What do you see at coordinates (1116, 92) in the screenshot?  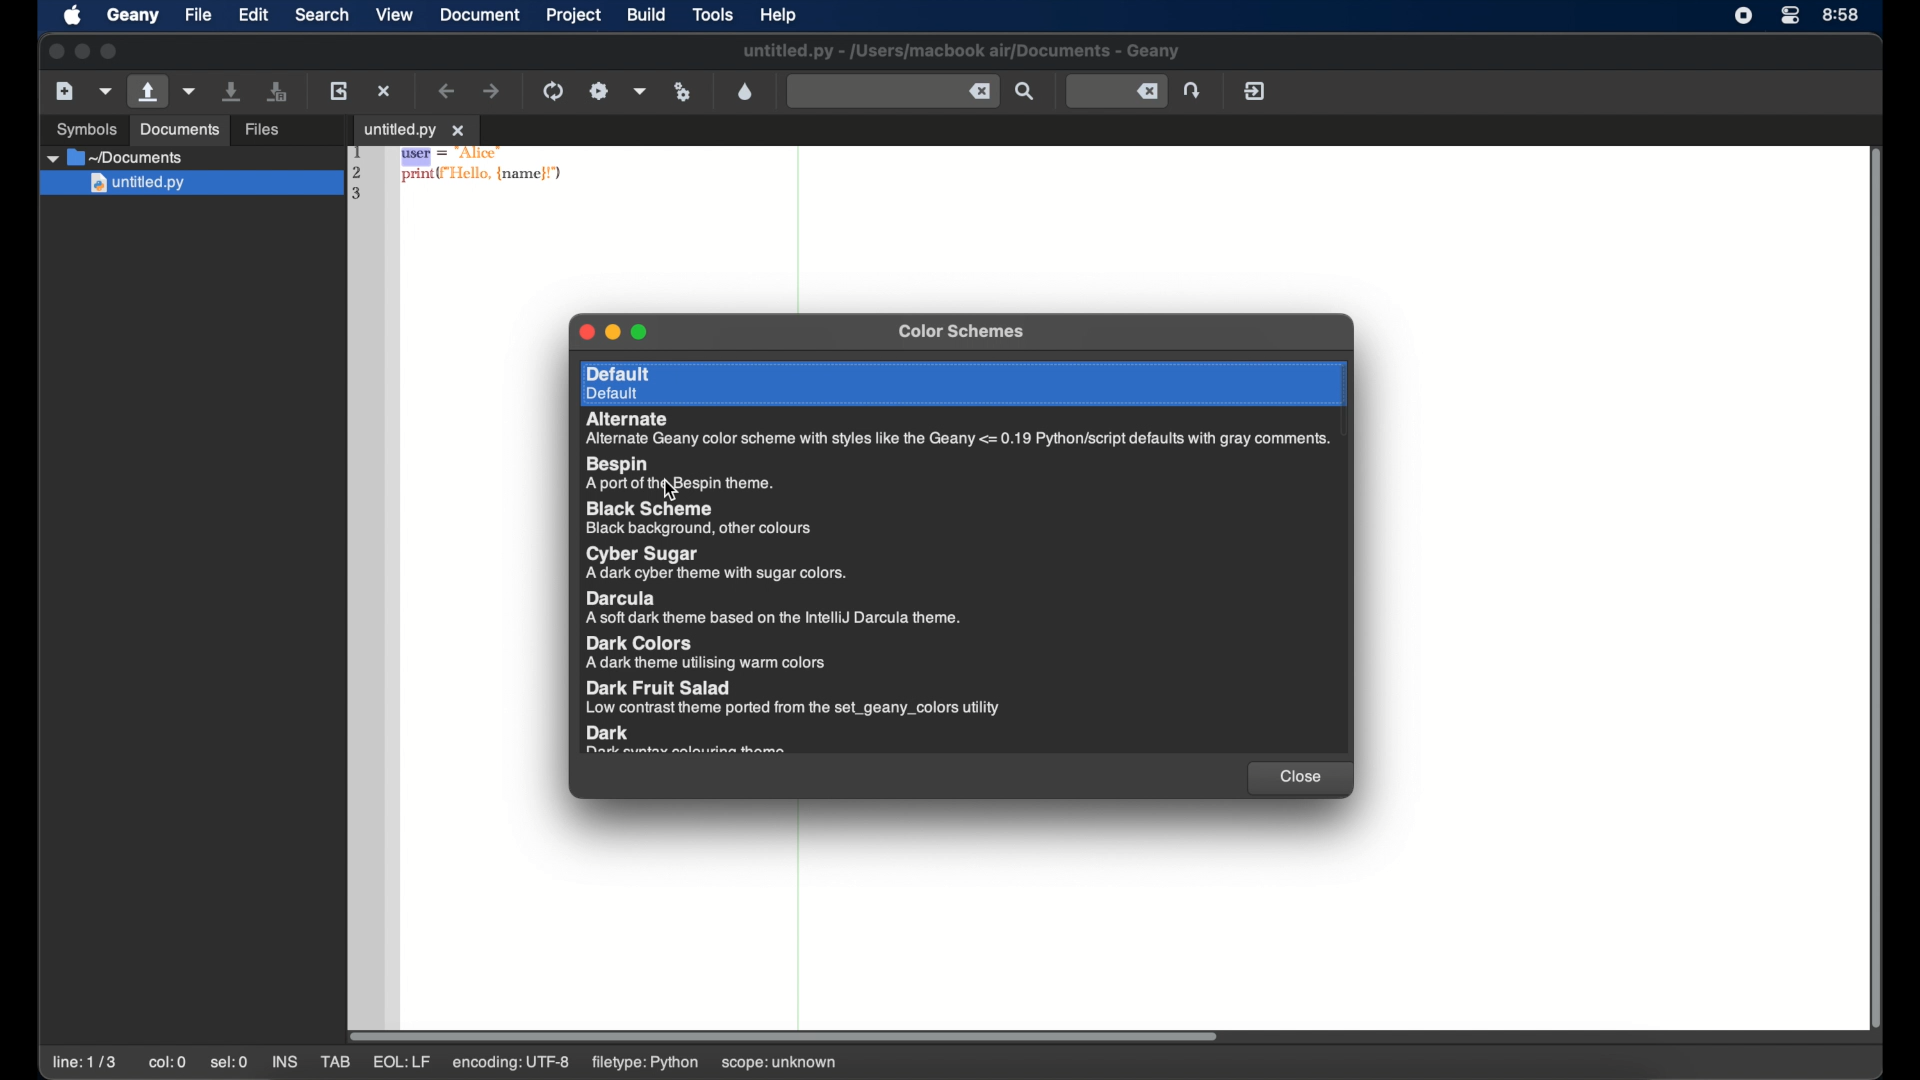 I see `jump  to the entered line number` at bounding box center [1116, 92].